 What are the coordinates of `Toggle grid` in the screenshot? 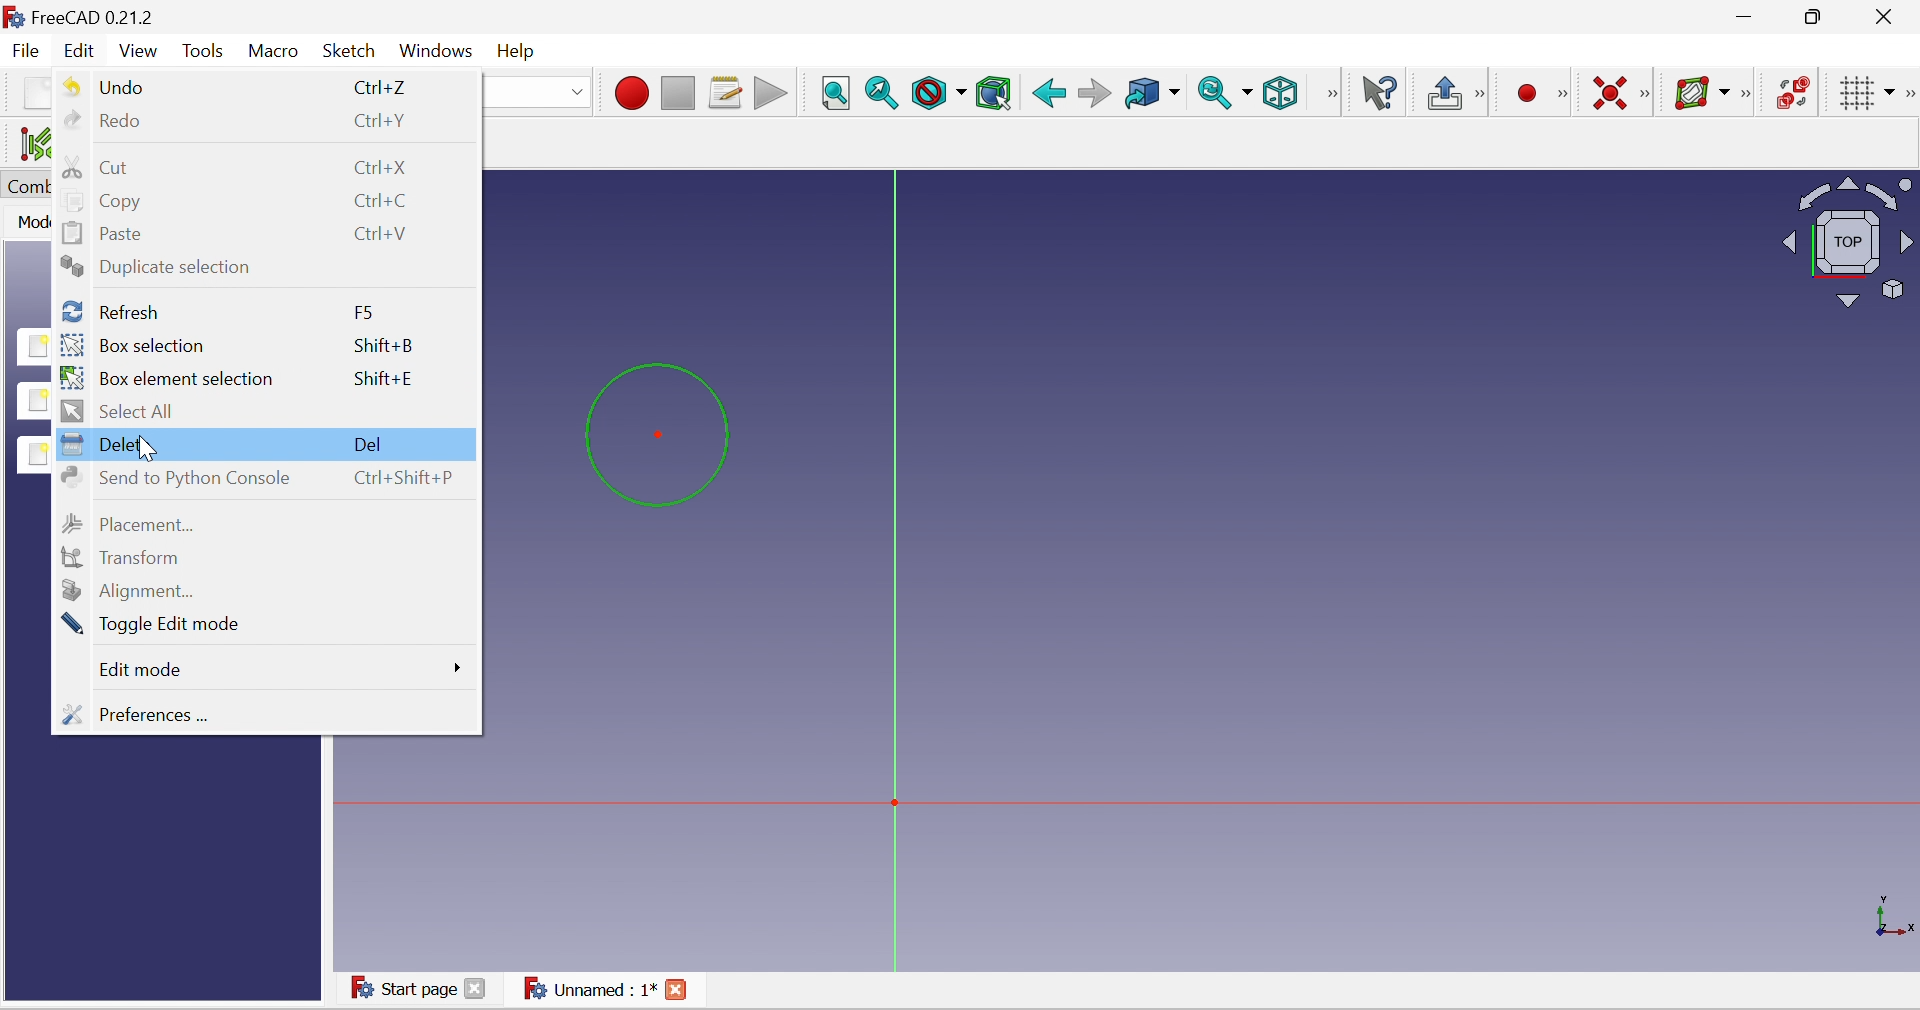 It's located at (1857, 93).